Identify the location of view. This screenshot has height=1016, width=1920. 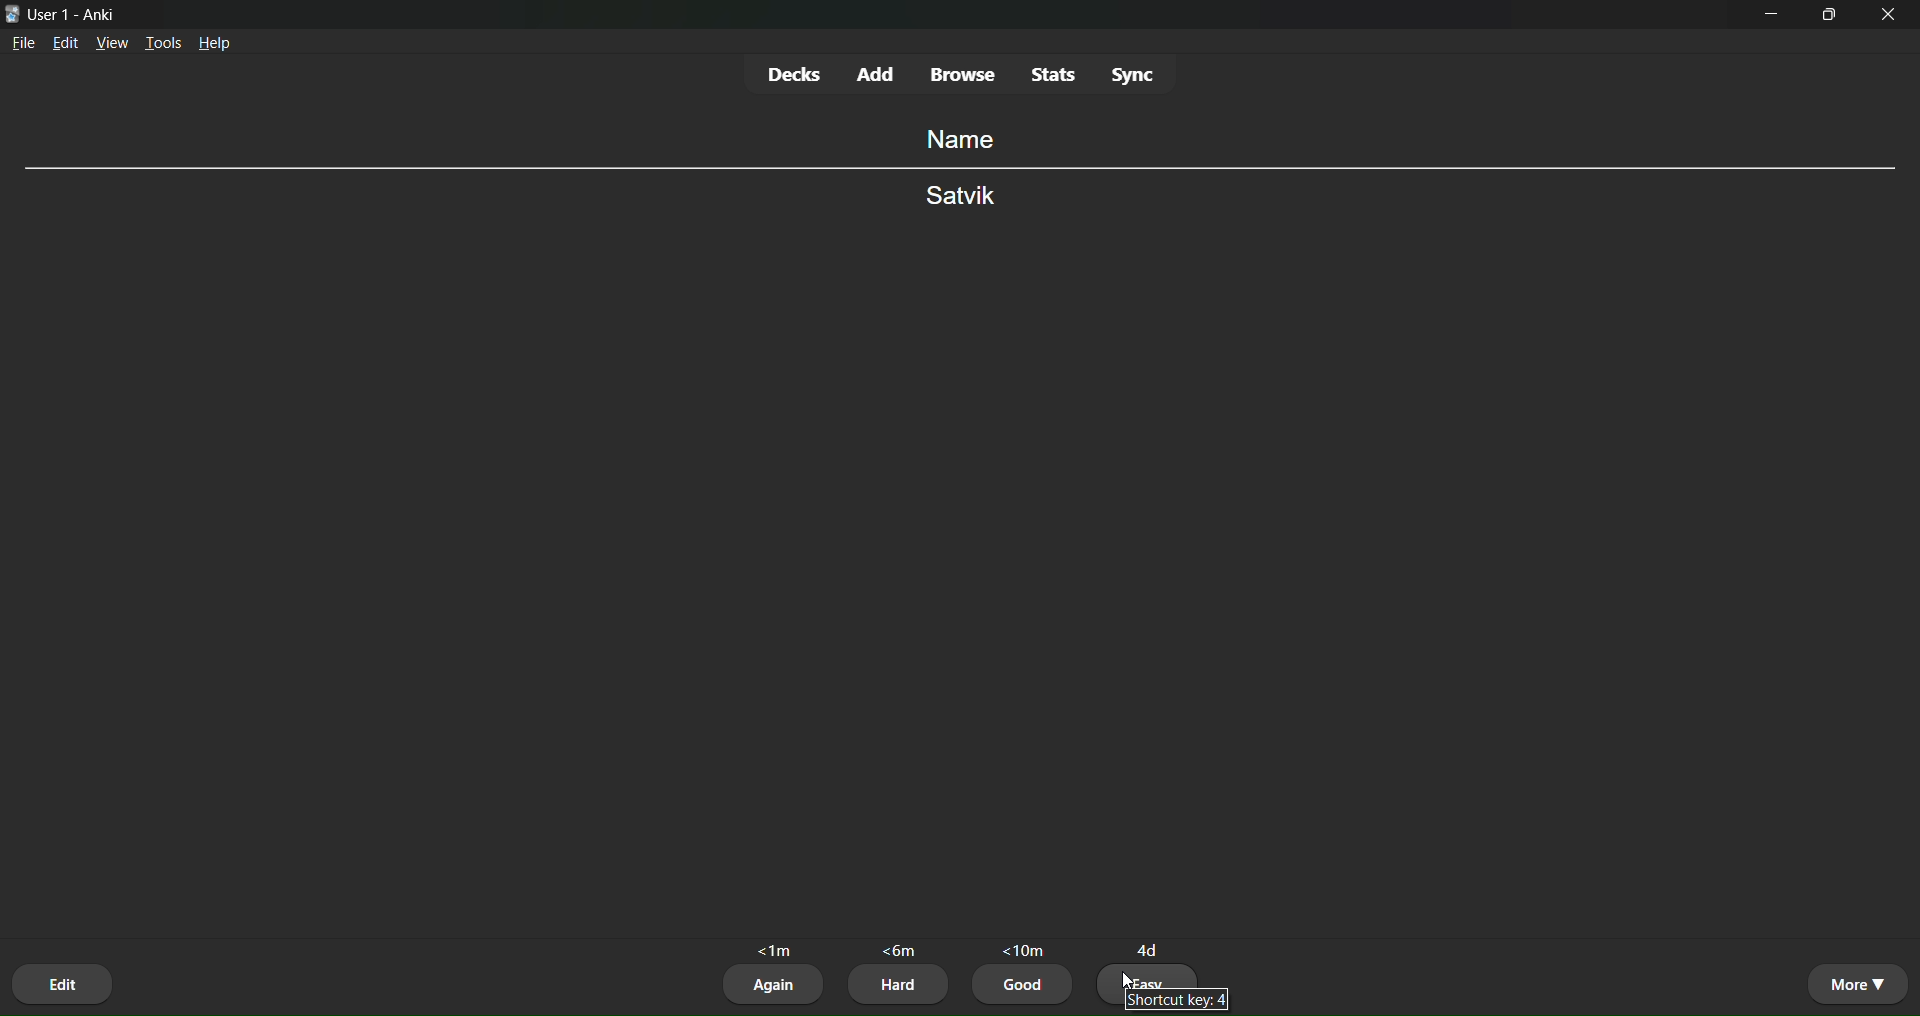
(112, 44).